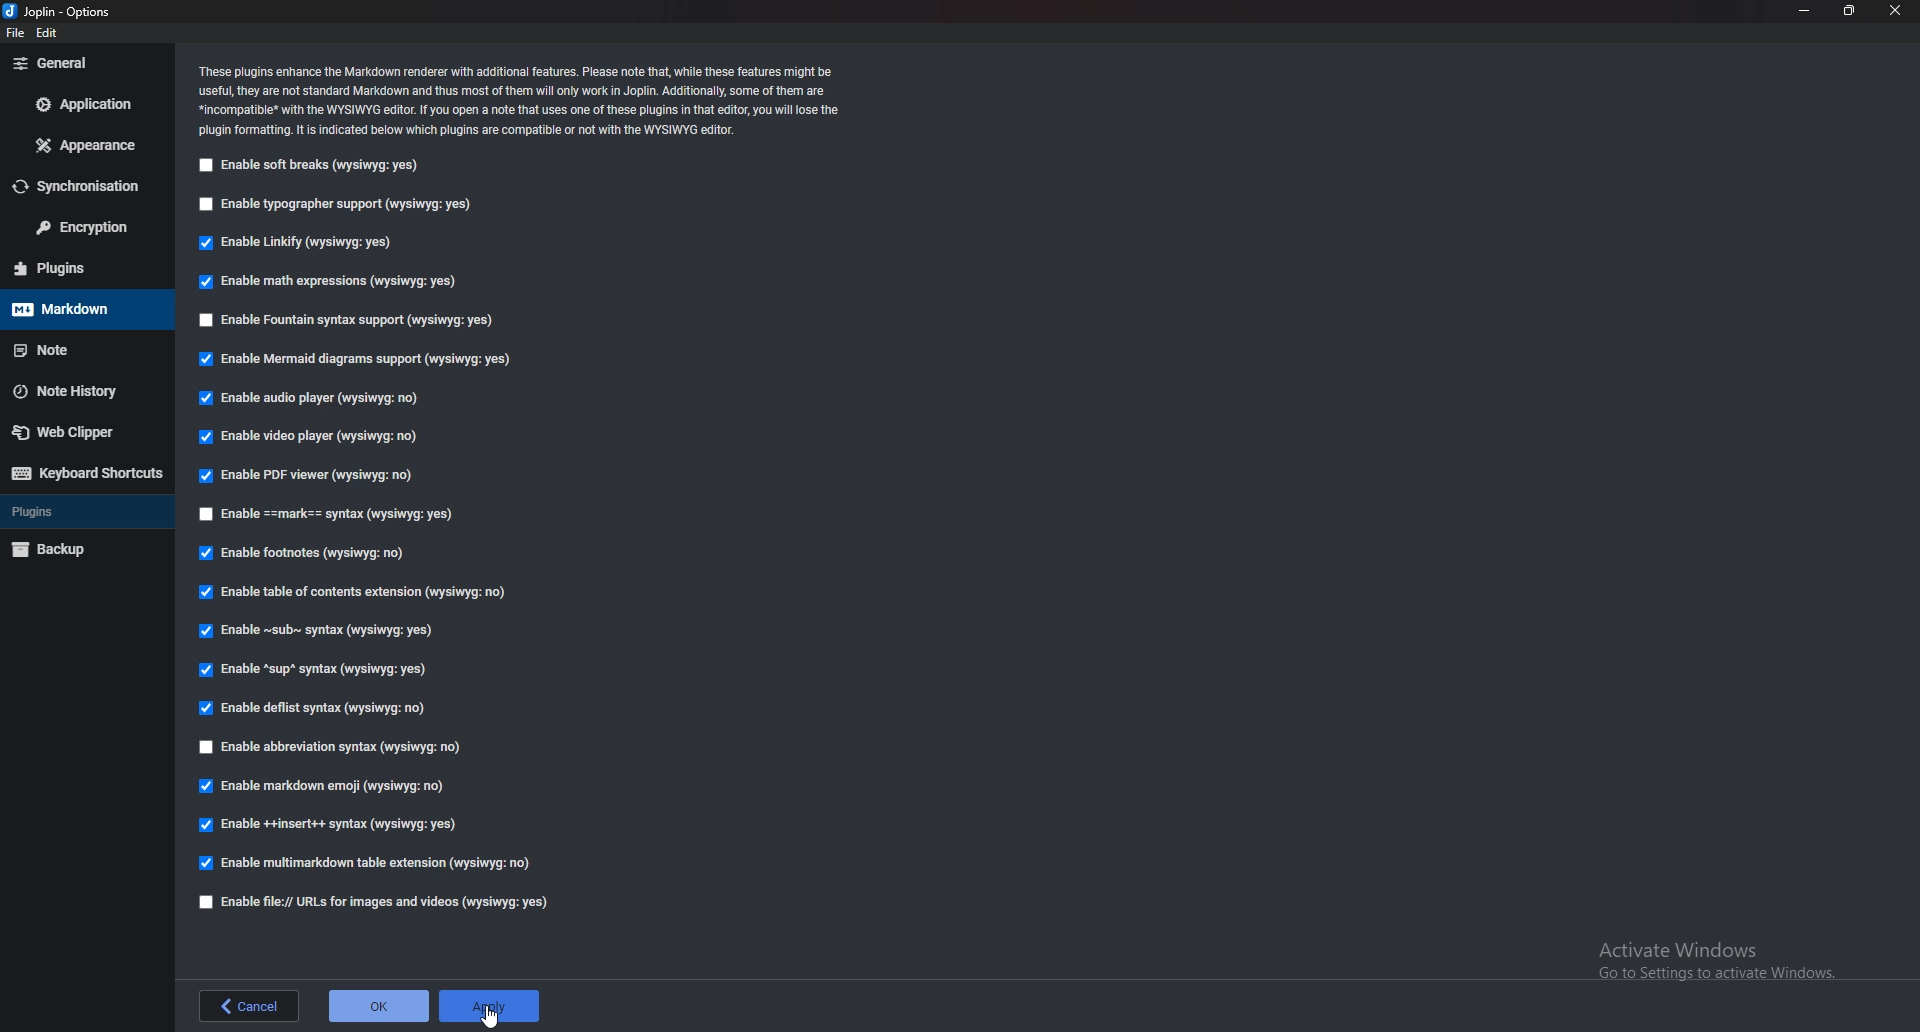 This screenshot has width=1920, height=1032. Describe the element at coordinates (376, 903) in the screenshot. I see `Enable file urls for images and videos` at that location.